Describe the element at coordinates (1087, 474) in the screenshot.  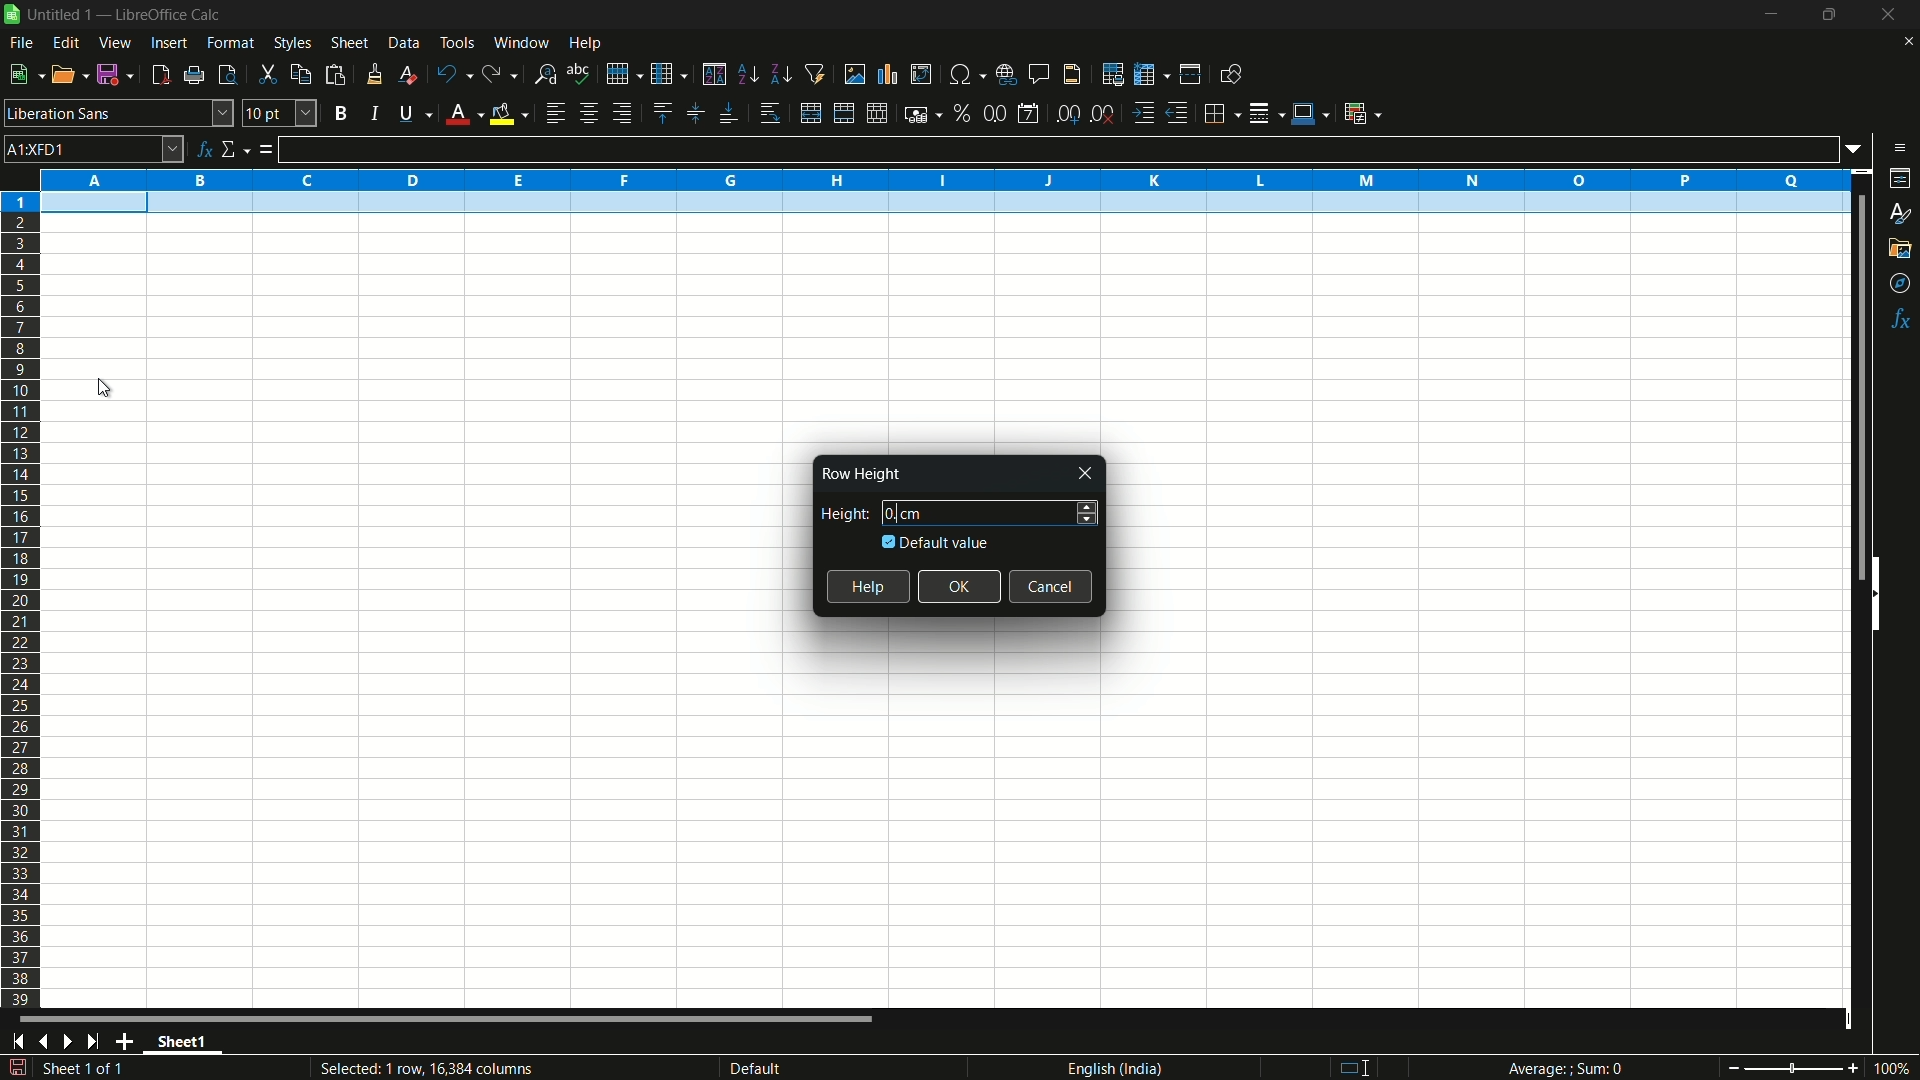
I see `close` at that location.